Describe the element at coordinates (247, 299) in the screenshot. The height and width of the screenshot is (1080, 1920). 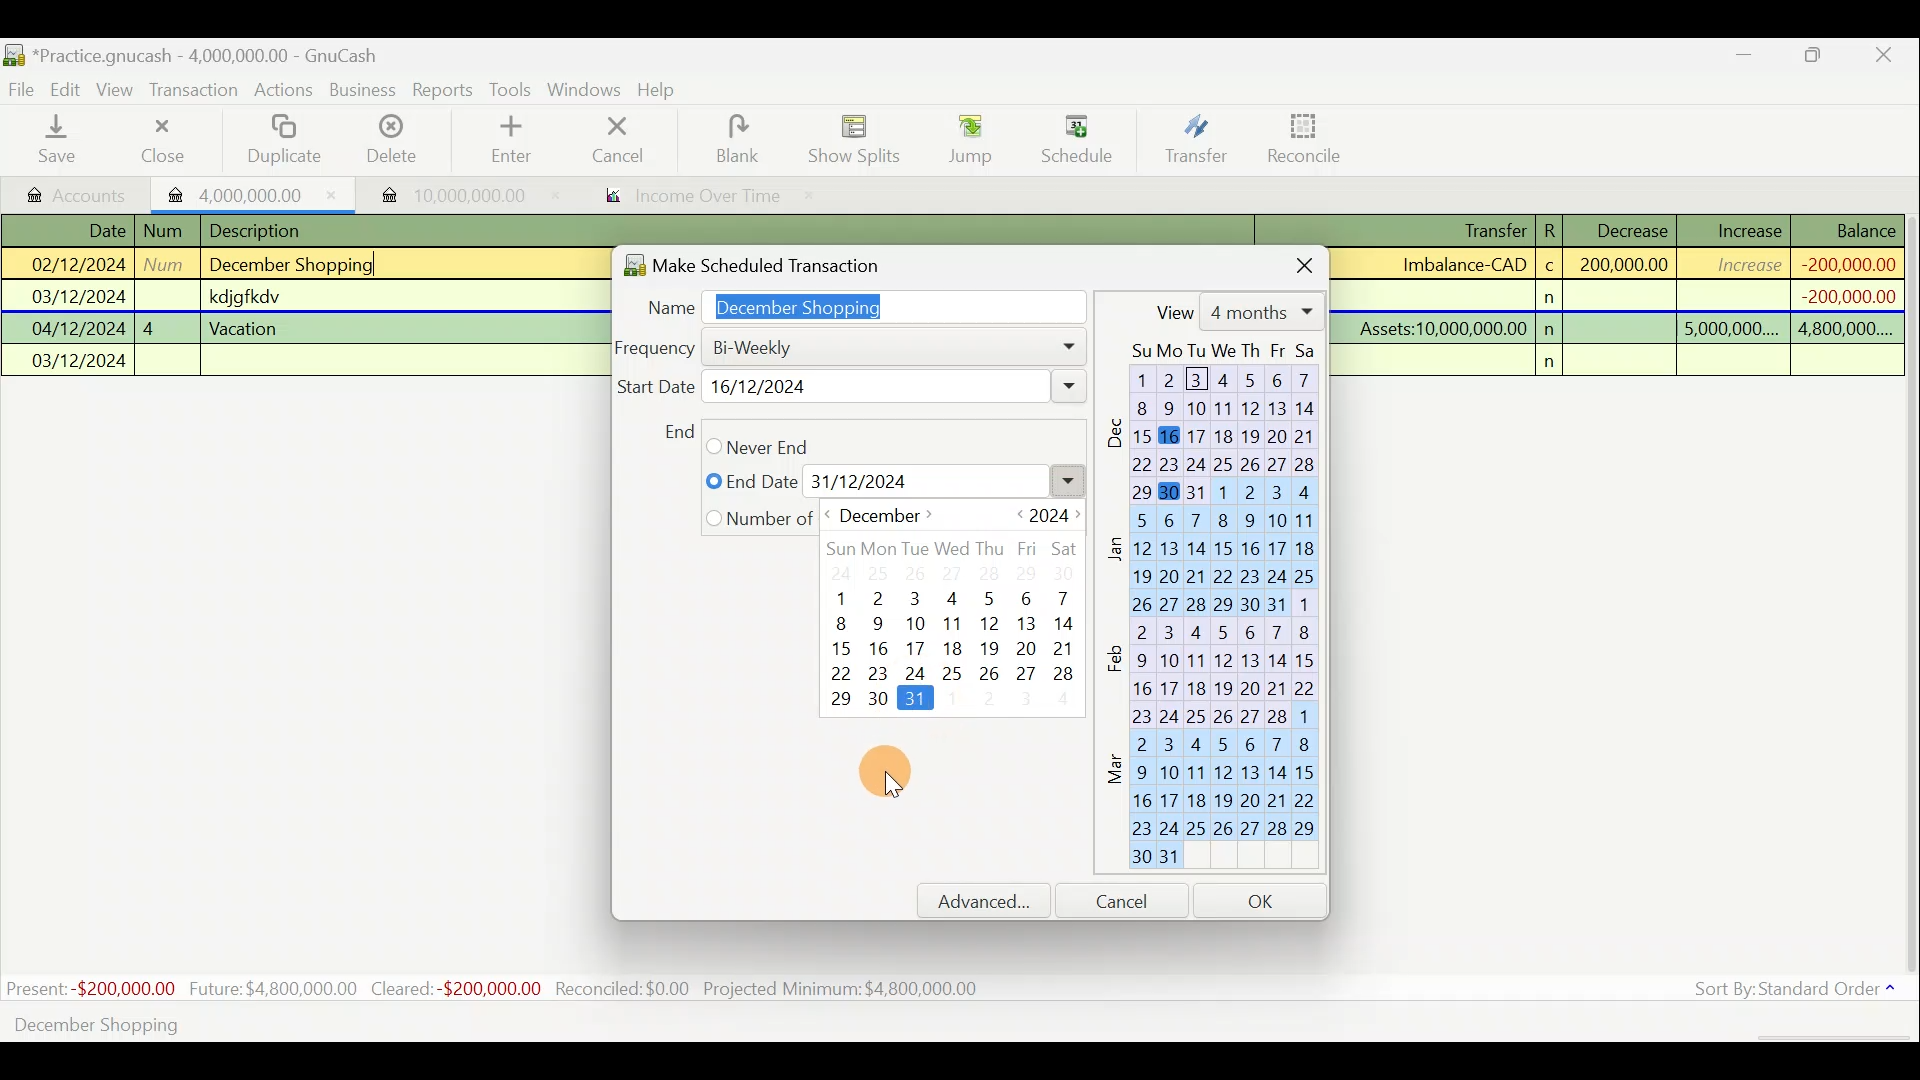
I see `Lines of transactions` at that location.